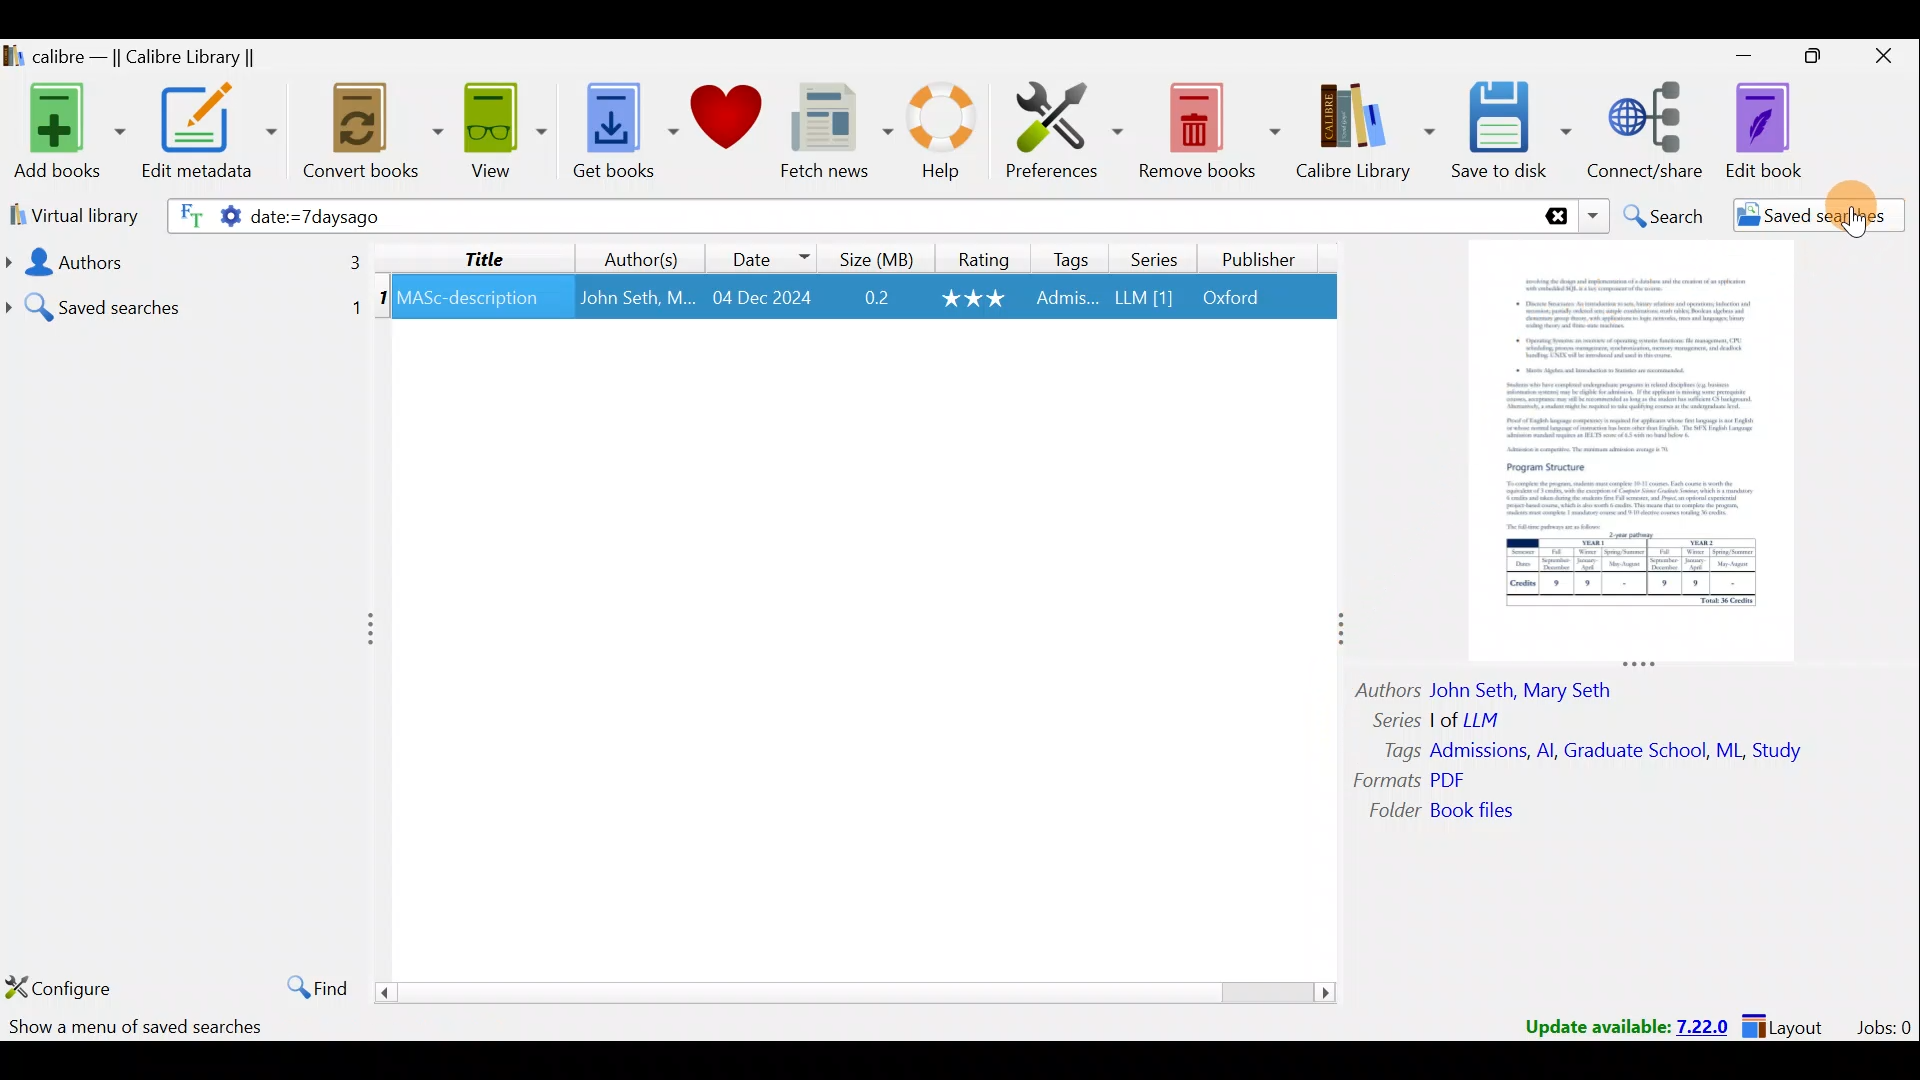  Describe the element at coordinates (1650, 132) in the screenshot. I see `Connect/share` at that location.